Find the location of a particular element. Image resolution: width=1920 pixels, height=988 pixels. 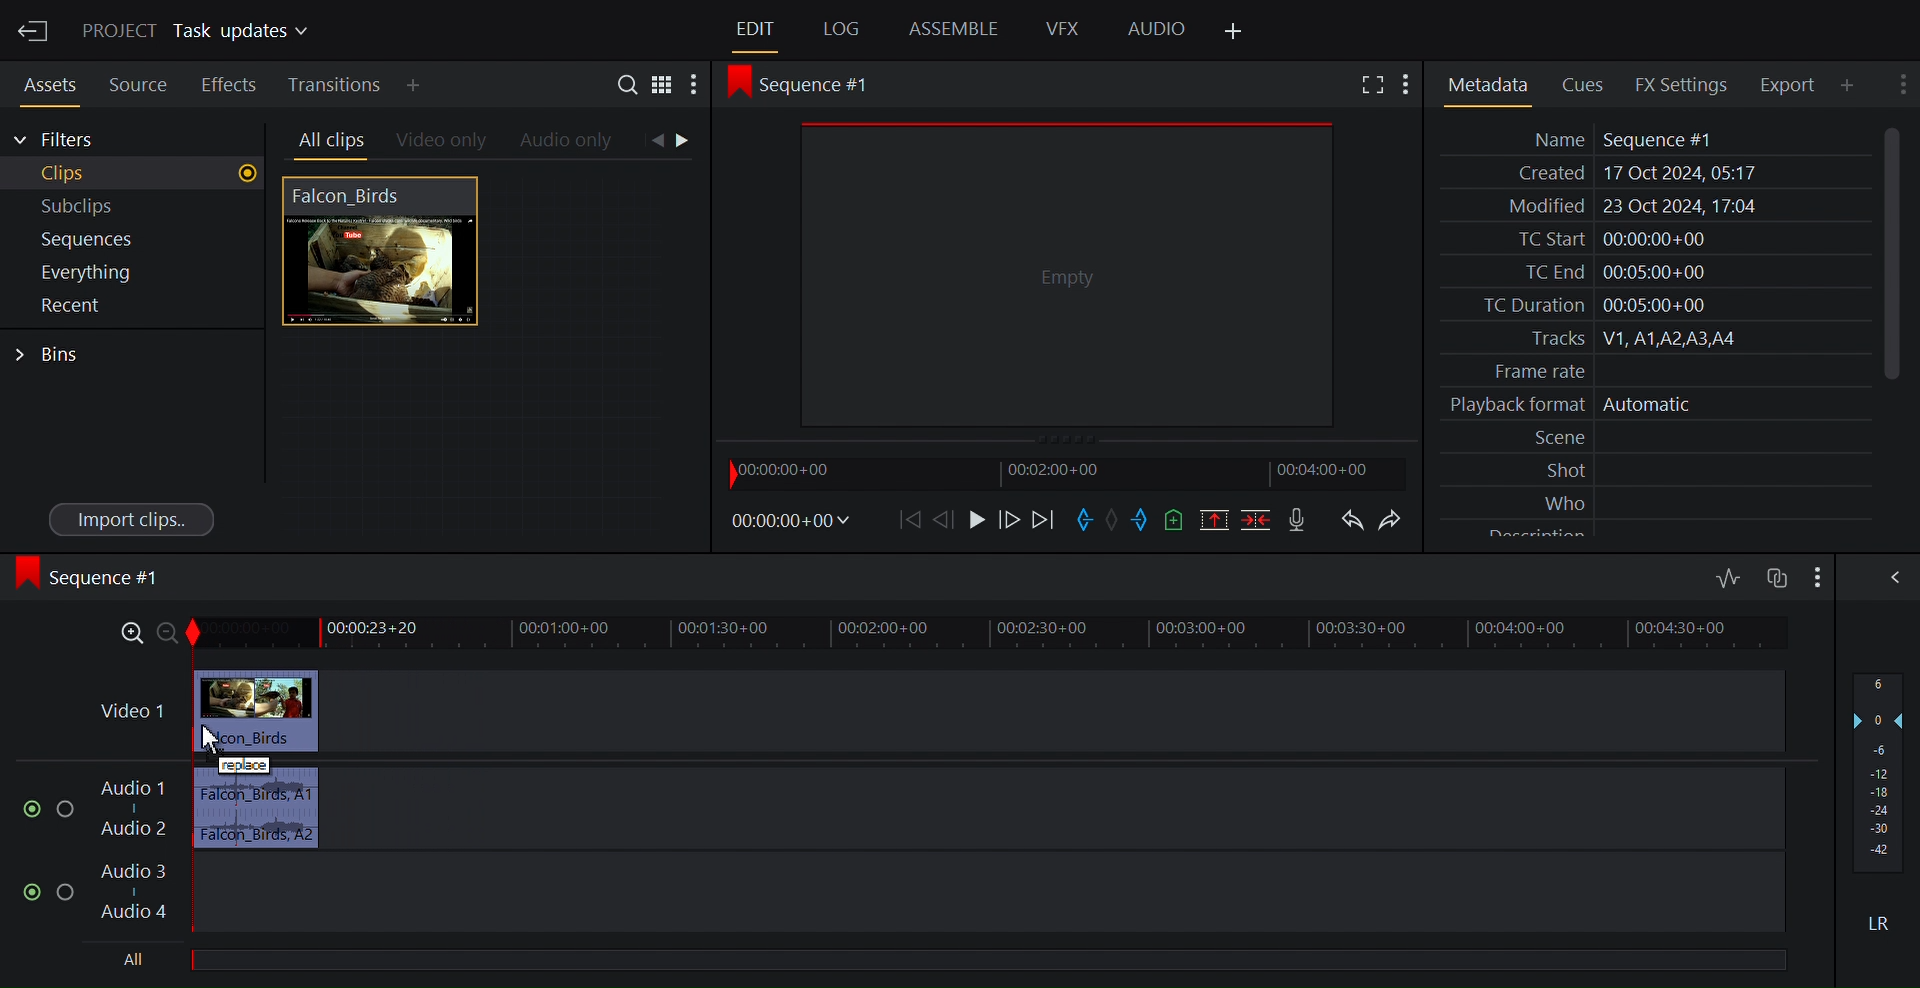

Modified is located at coordinates (1651, 208).